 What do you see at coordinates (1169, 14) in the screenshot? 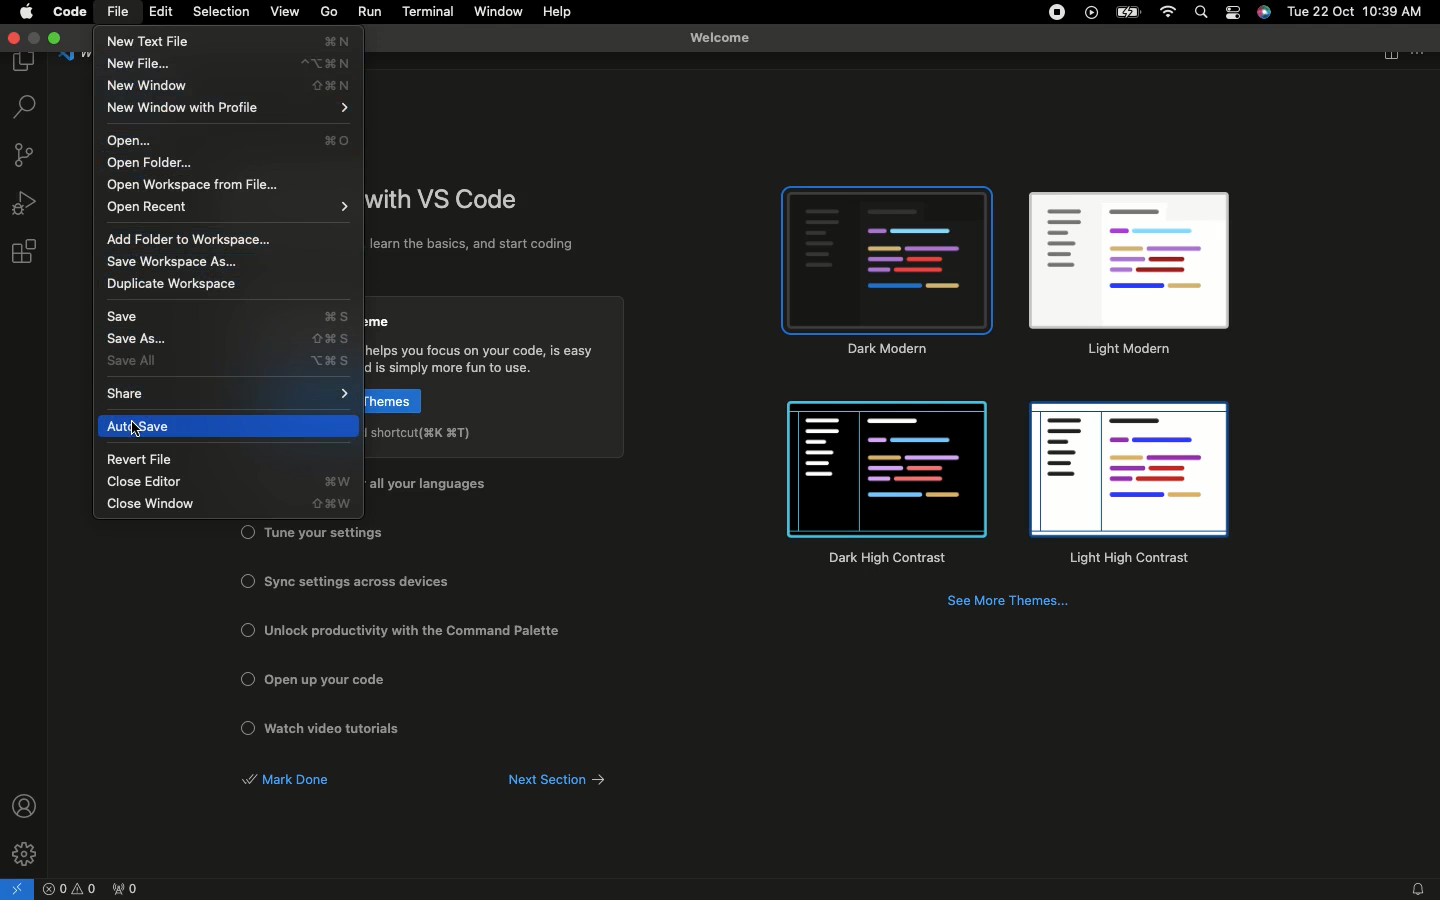
I see `Internet` at bounding box center [1169, 14].